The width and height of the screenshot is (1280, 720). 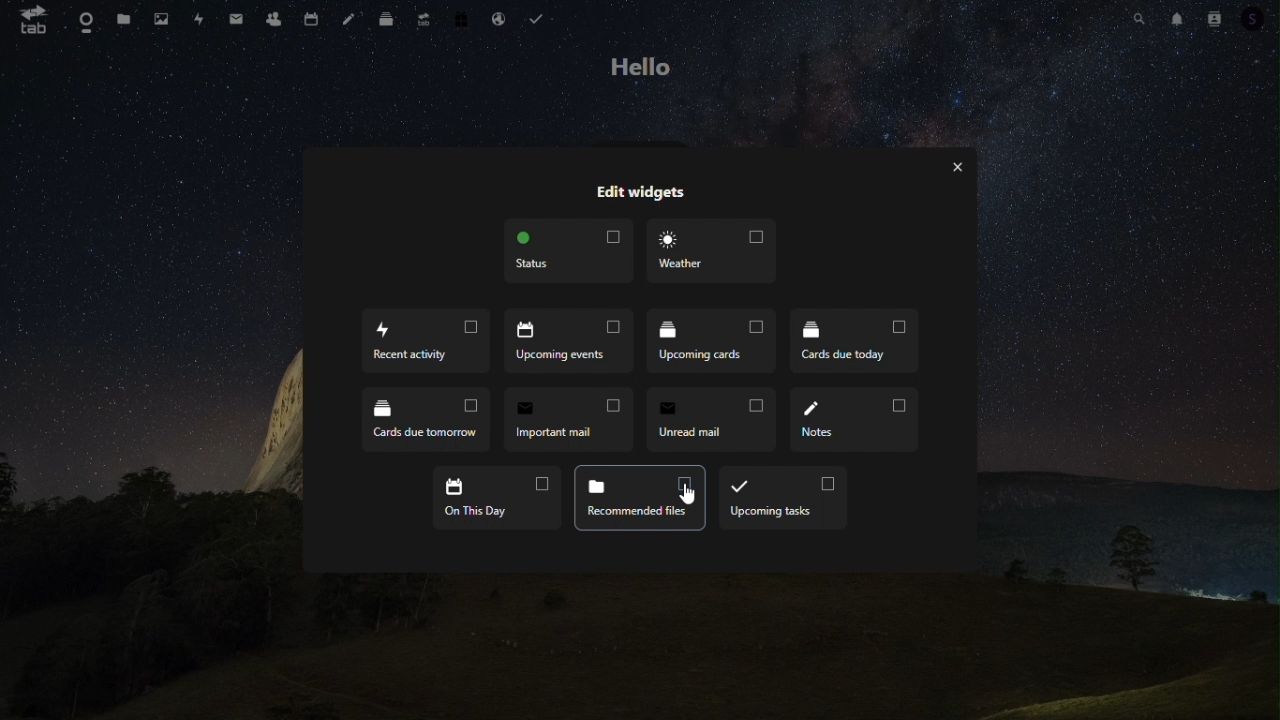 I want to click on free trail, so click(x=461, y=22).